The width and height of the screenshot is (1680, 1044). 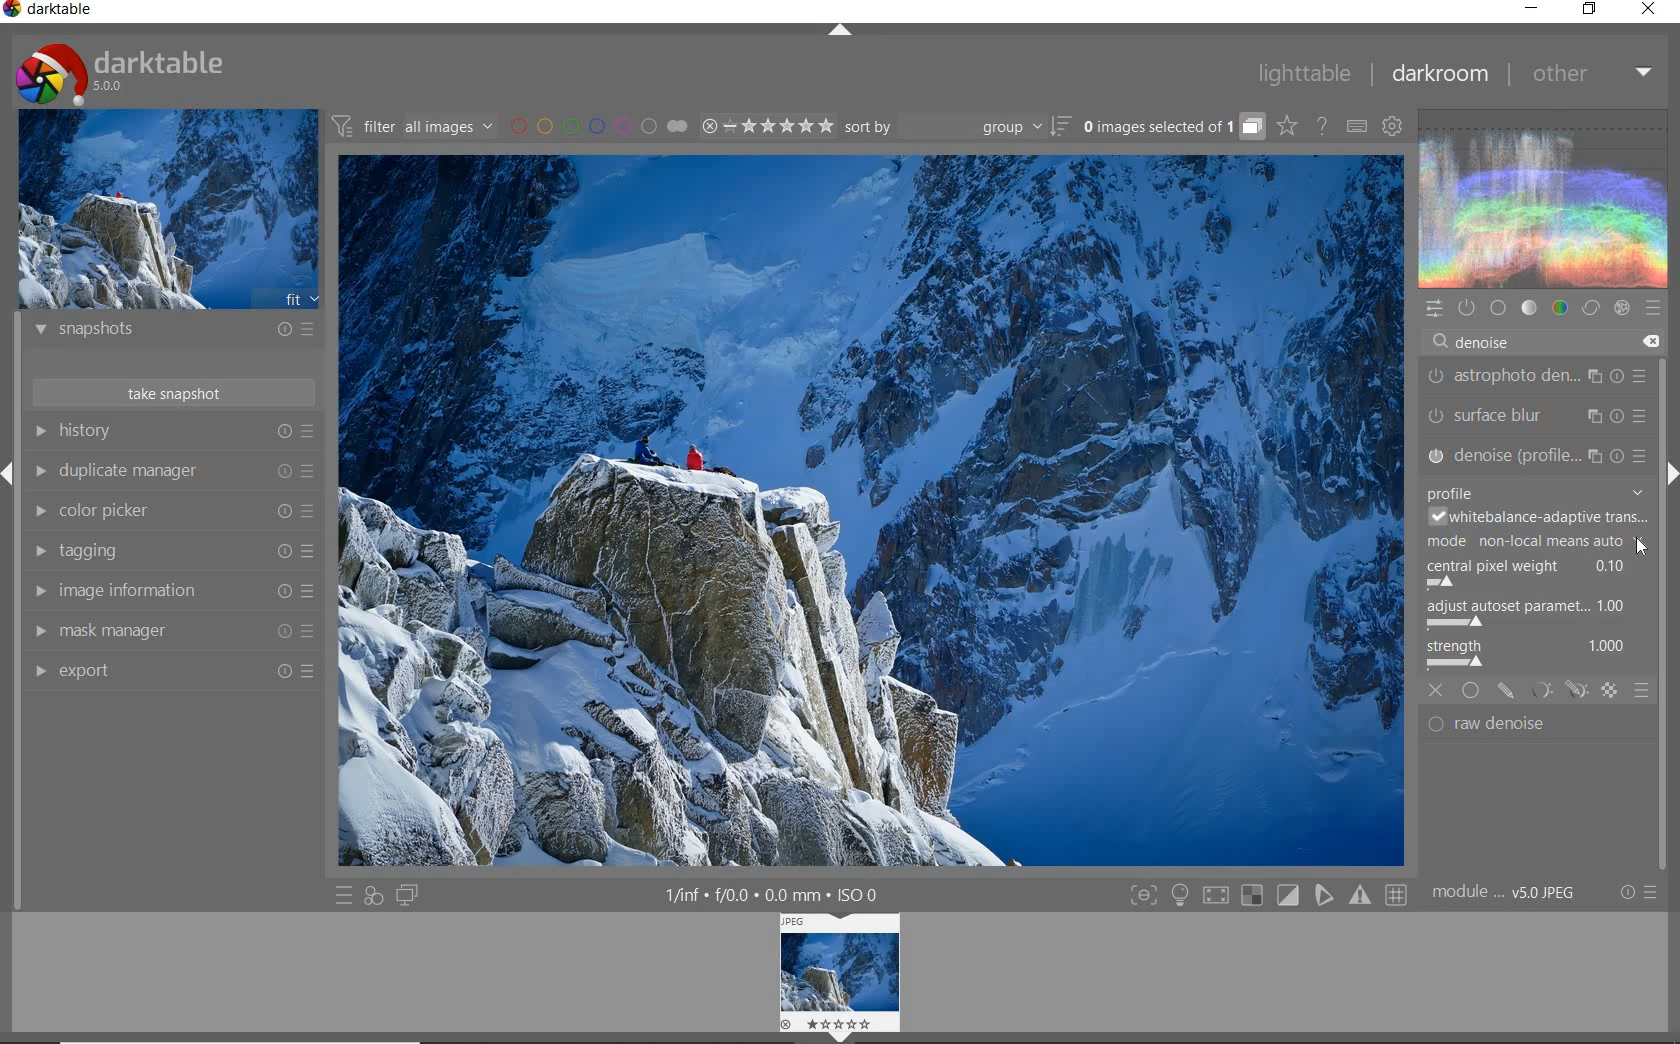 What do you see at coordinates (175, 332) in the screenshot?
I see `snapshots` at bounding box center [175, 332].